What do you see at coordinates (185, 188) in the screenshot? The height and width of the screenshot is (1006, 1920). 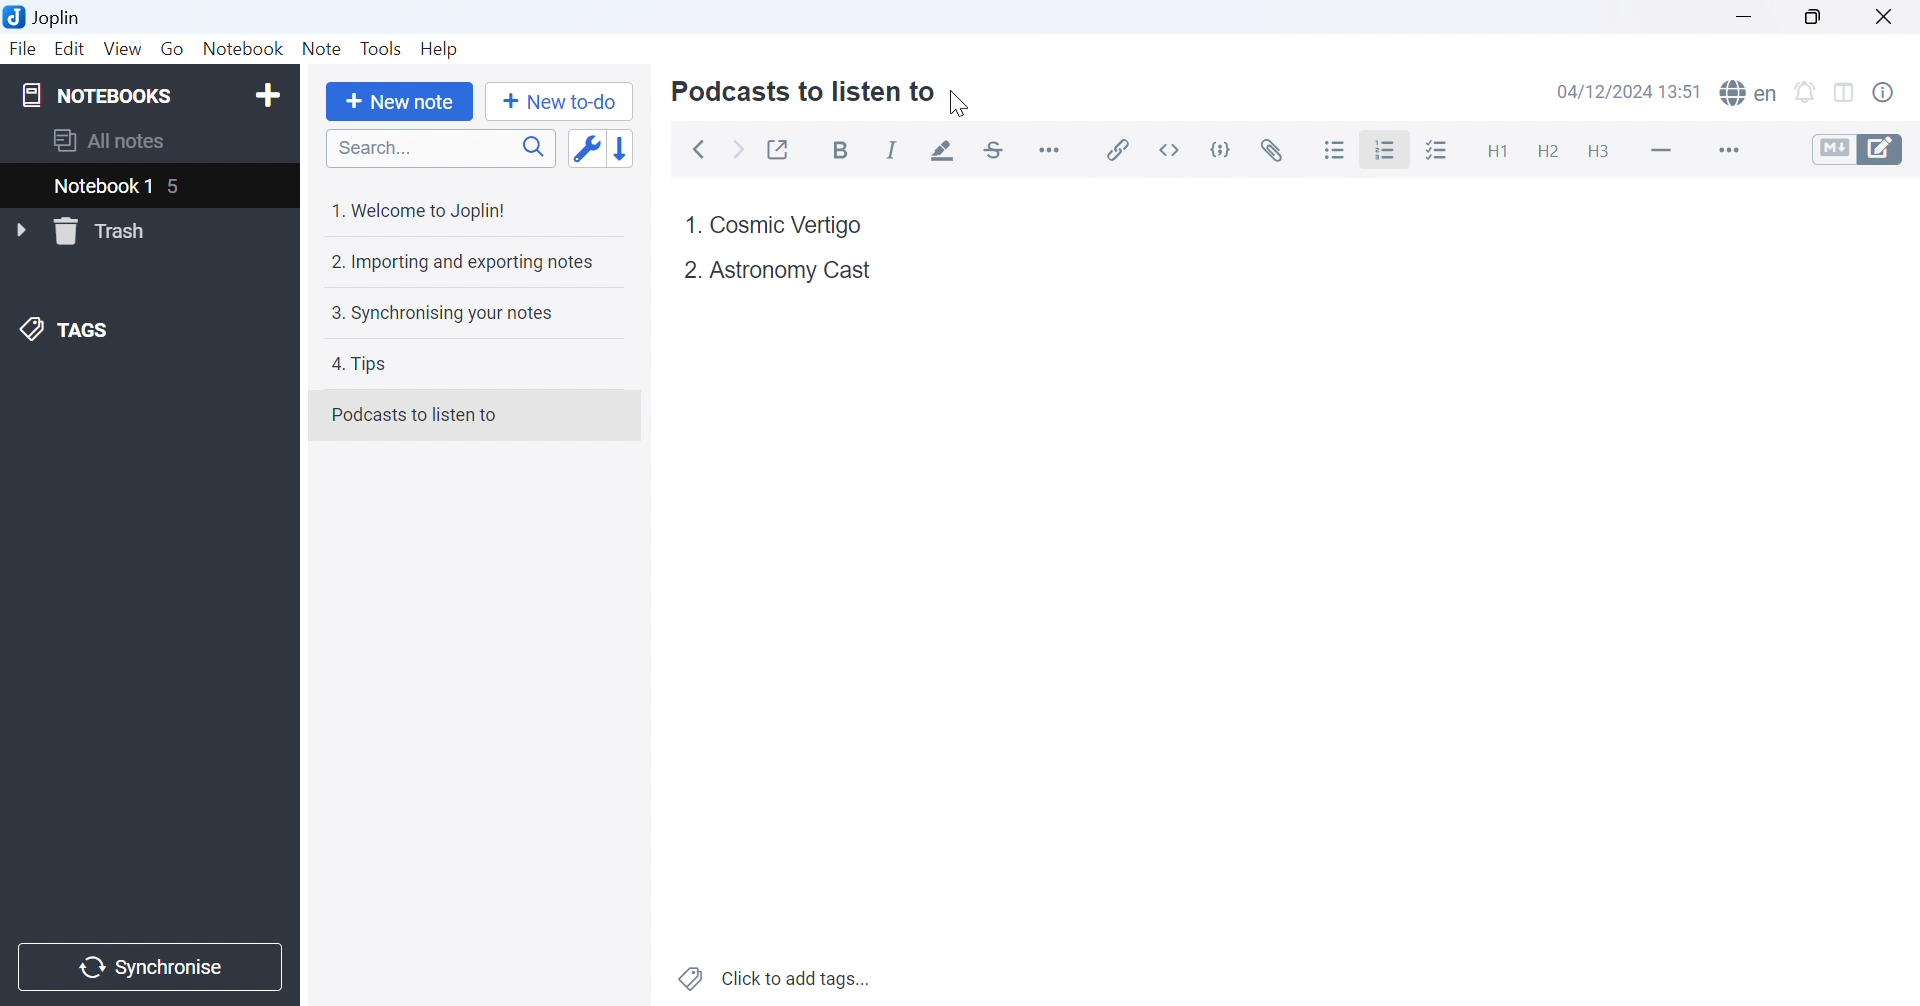 I see `5` at bounding box center [185, 188].